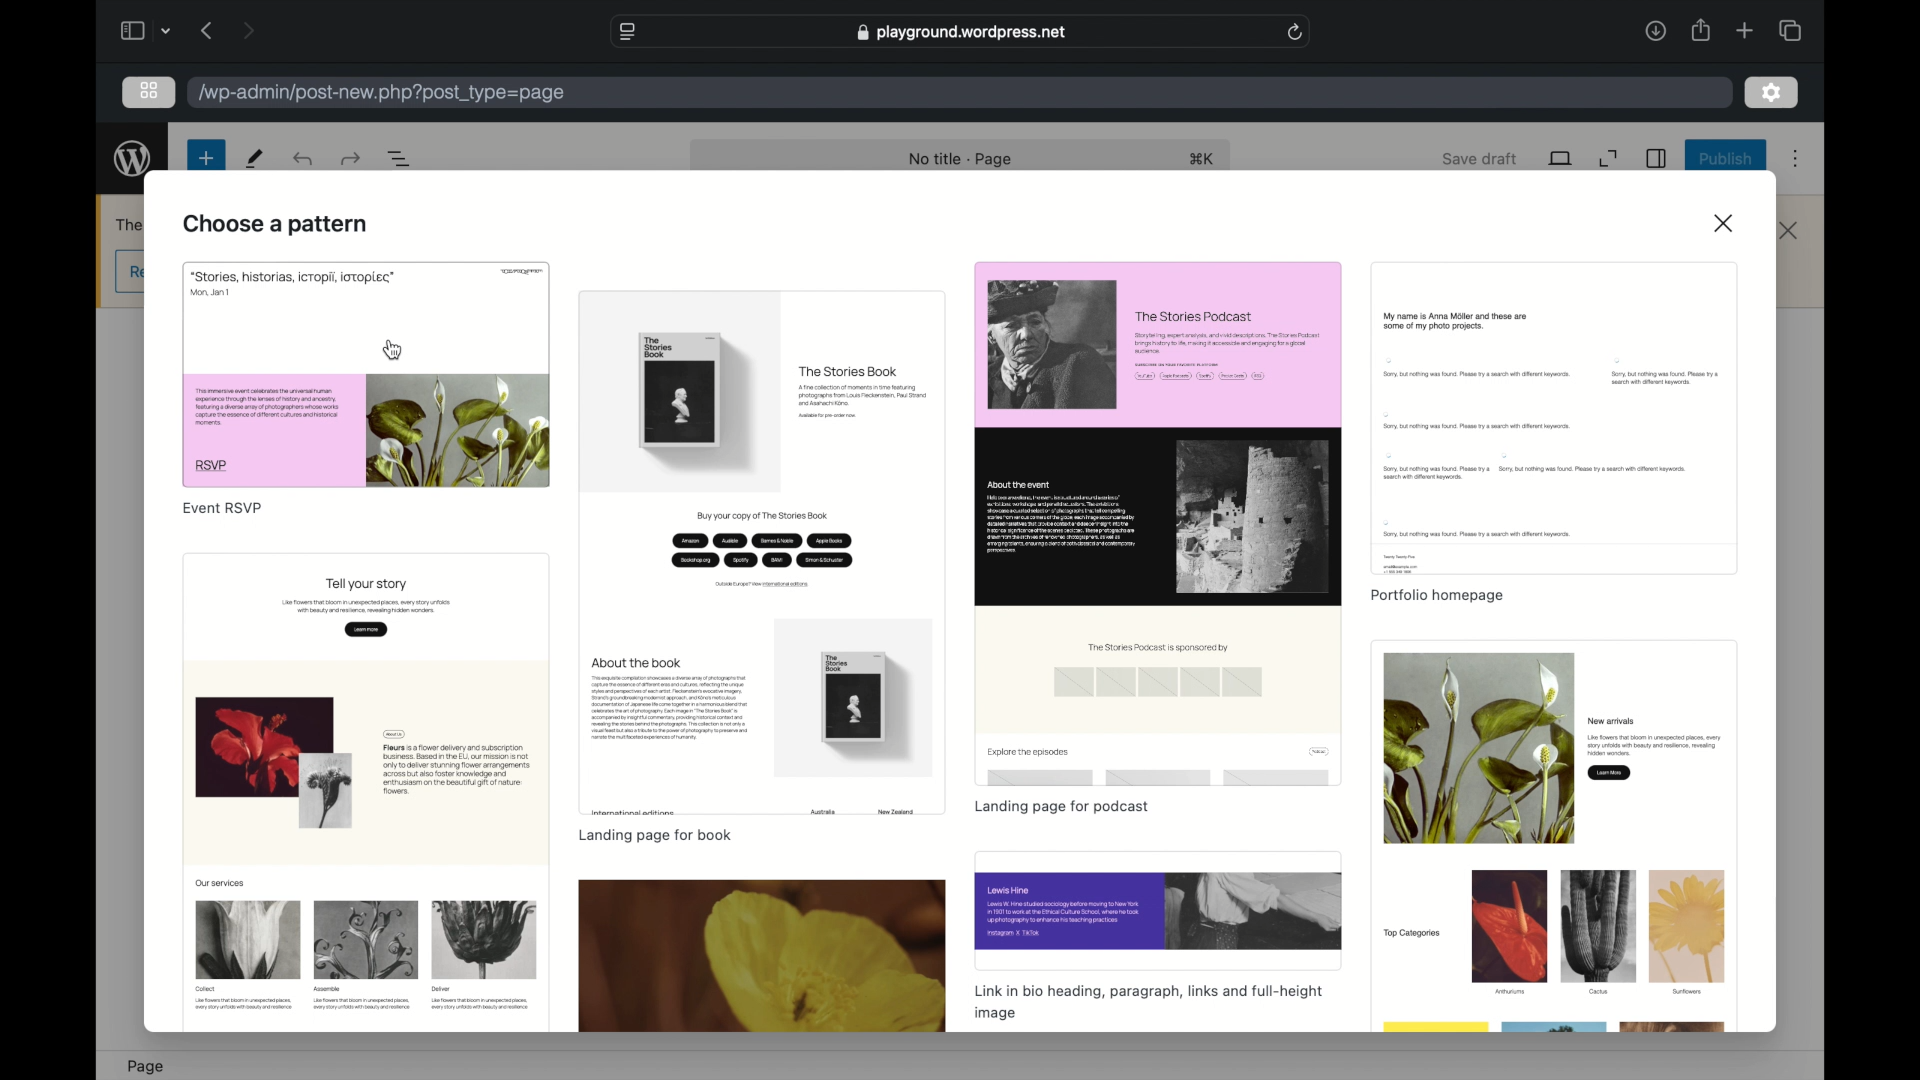 The height and width of the screenshot is (1080, 1920). I want to click on page, so click(145, 1066).